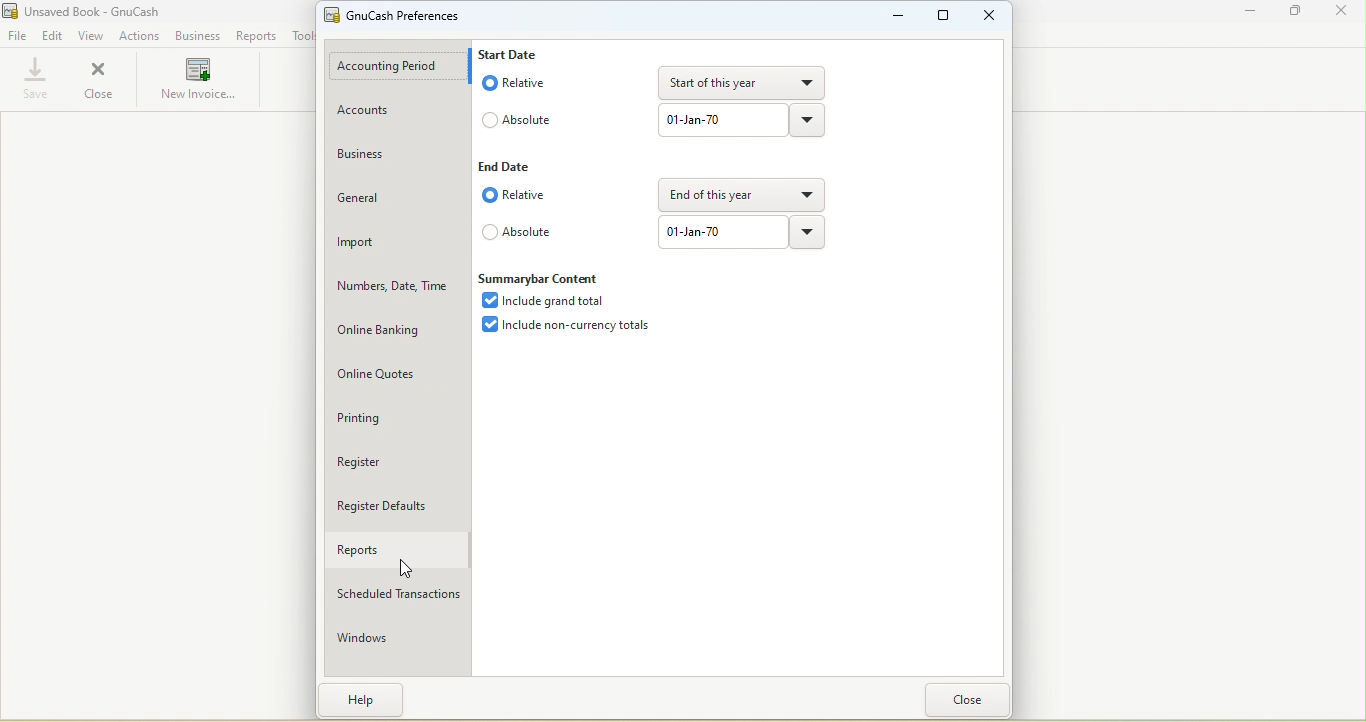  I want to click on Summarybar content, so click(547, 276).